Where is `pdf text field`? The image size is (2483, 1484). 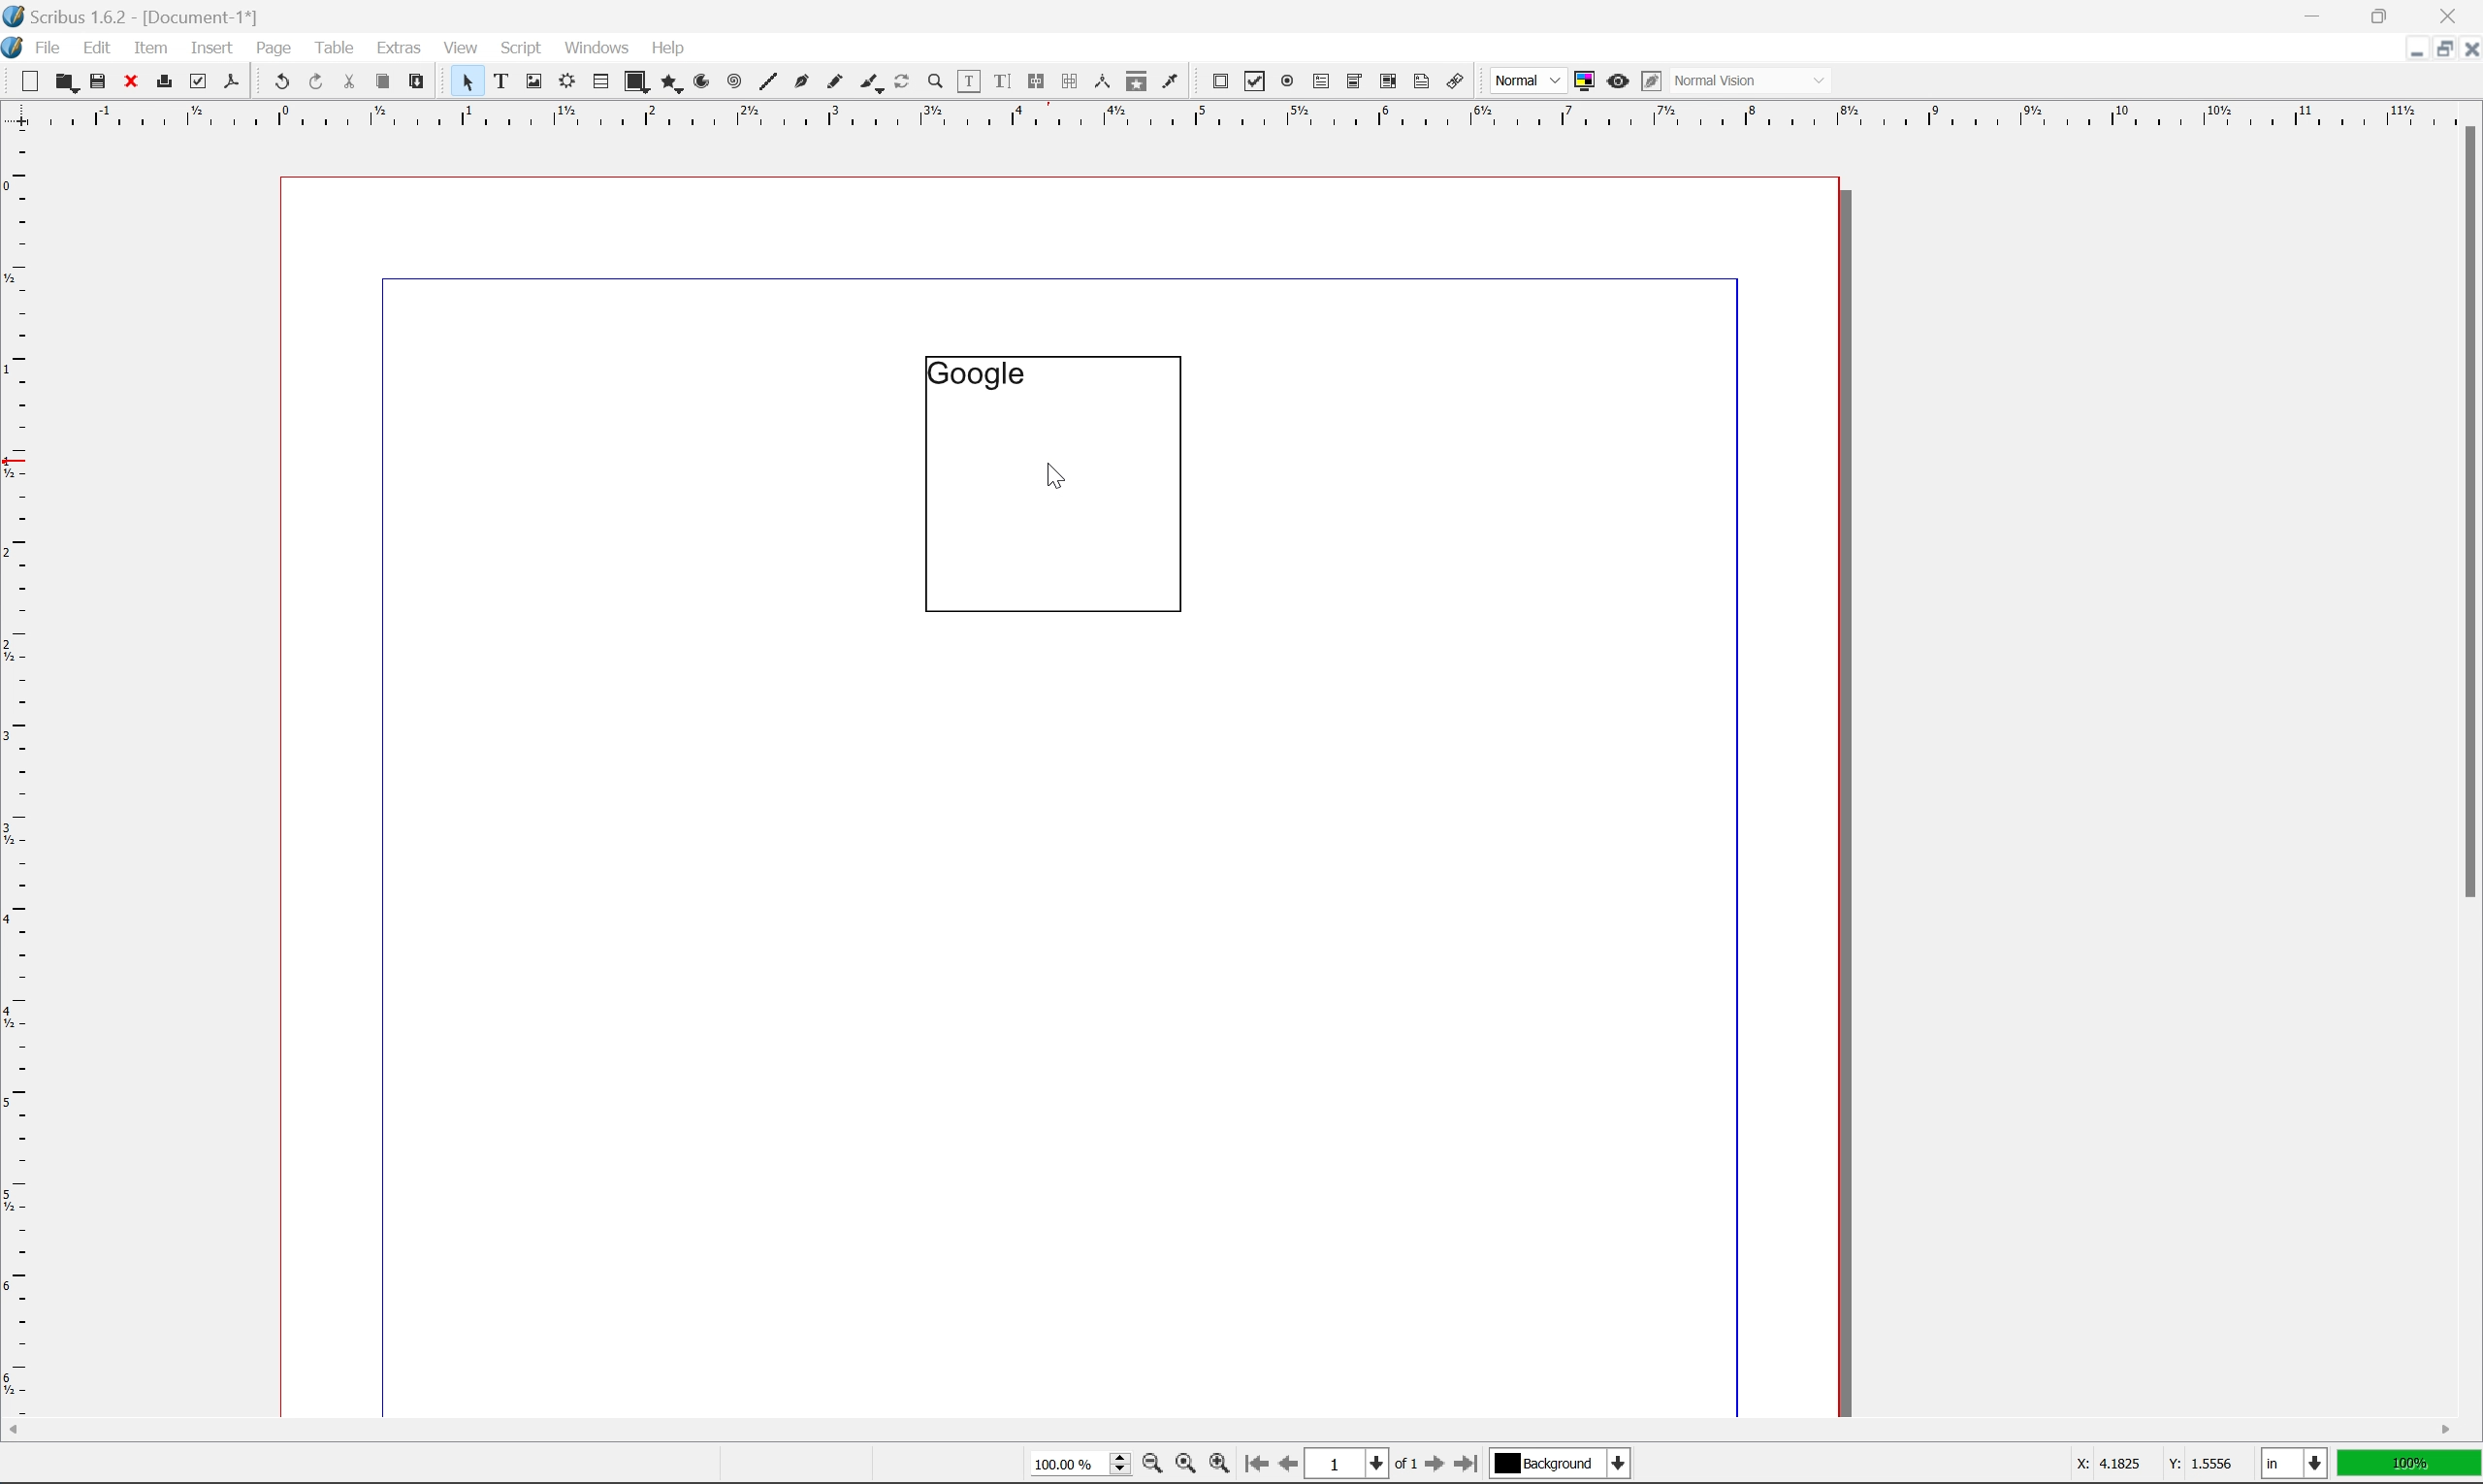 pdf text field is located at coordinates (1318, 83).